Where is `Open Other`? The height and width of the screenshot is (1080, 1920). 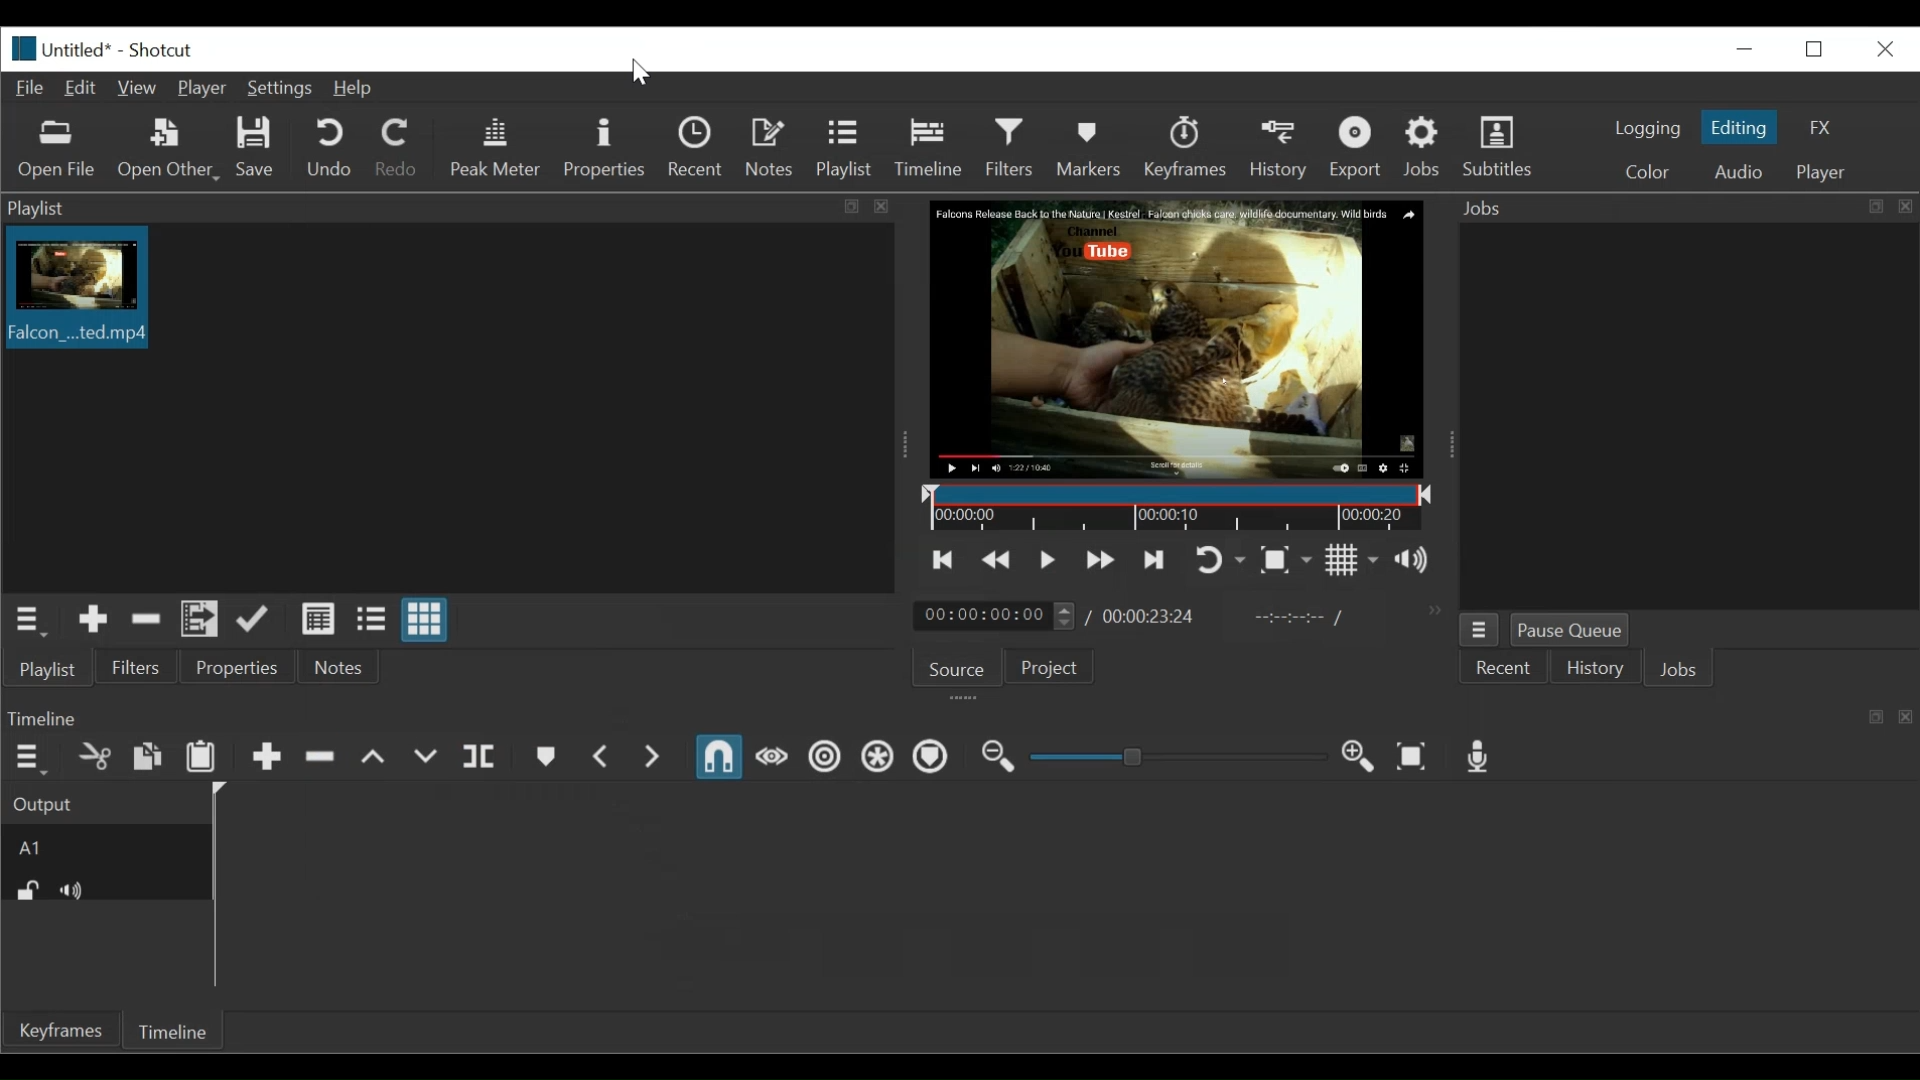 Open Other is located at coordinates (169, 148).